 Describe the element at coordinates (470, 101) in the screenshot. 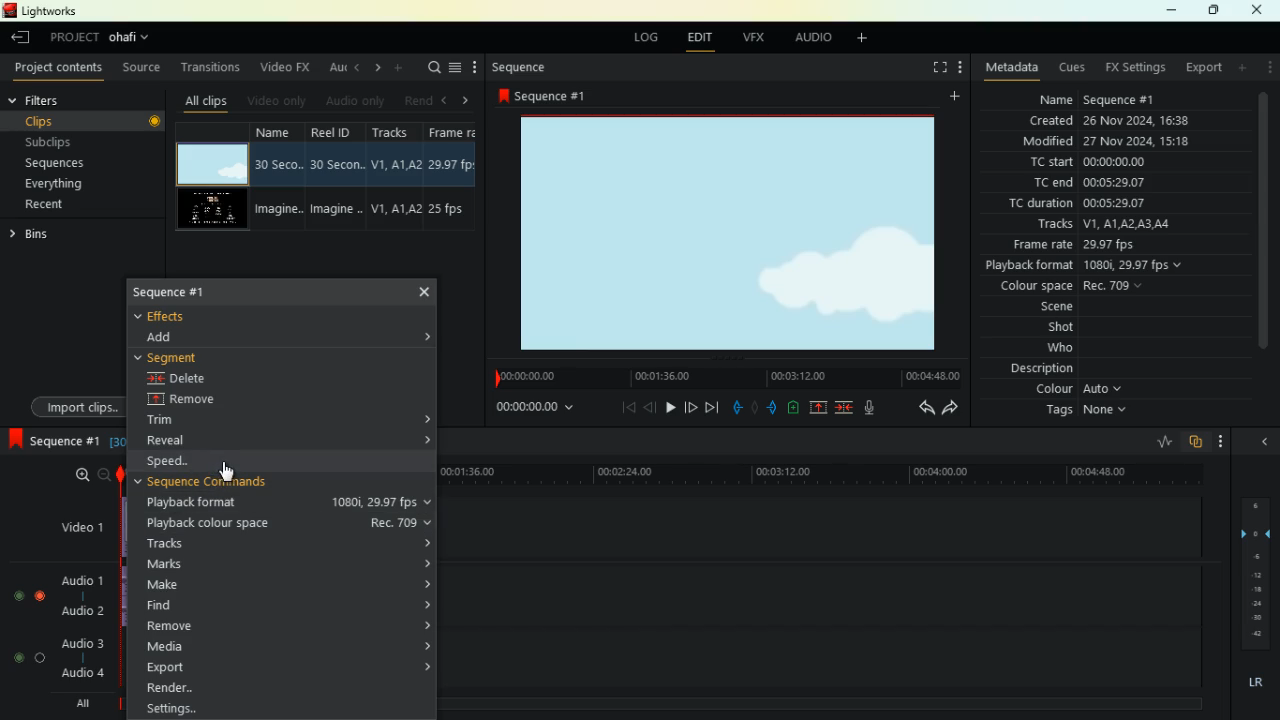

I see `right` at that location.